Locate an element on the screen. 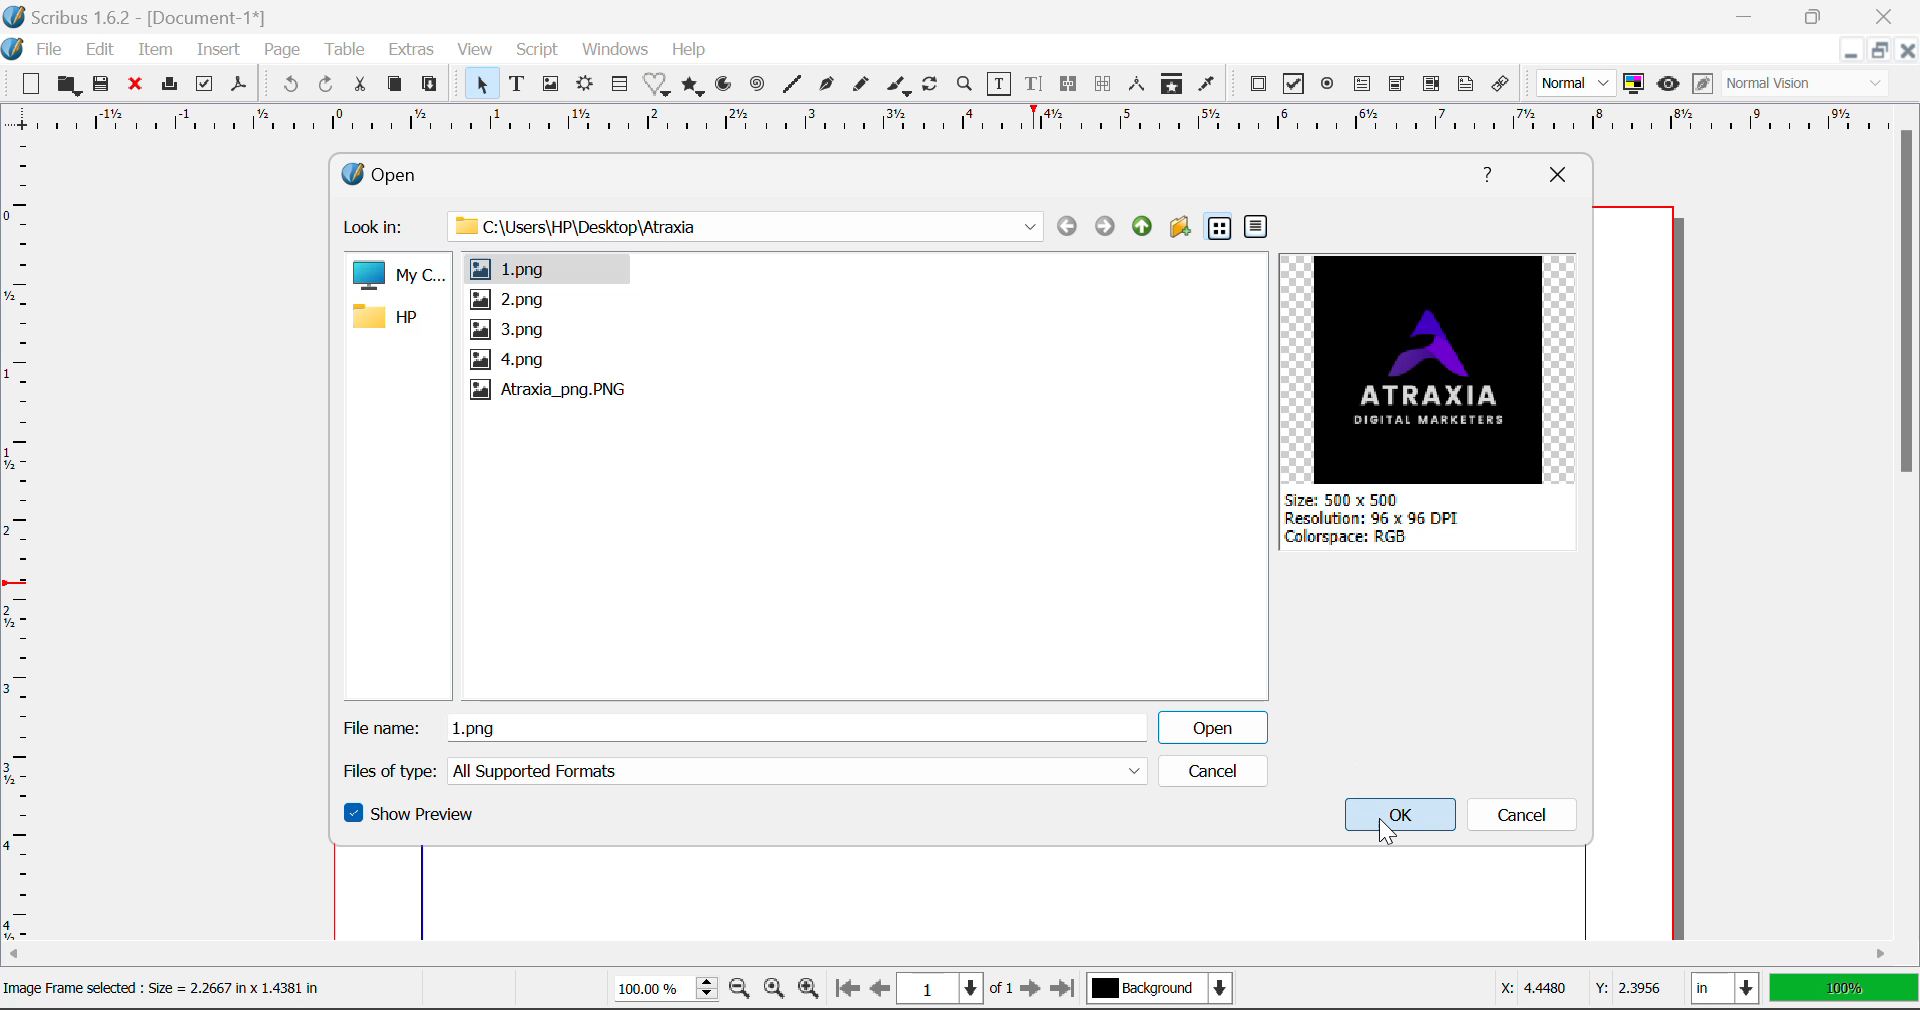 The width and height of the screenshot is (1920, 1010). Atraxia_png.PNG is located at coordinates (548, 391).